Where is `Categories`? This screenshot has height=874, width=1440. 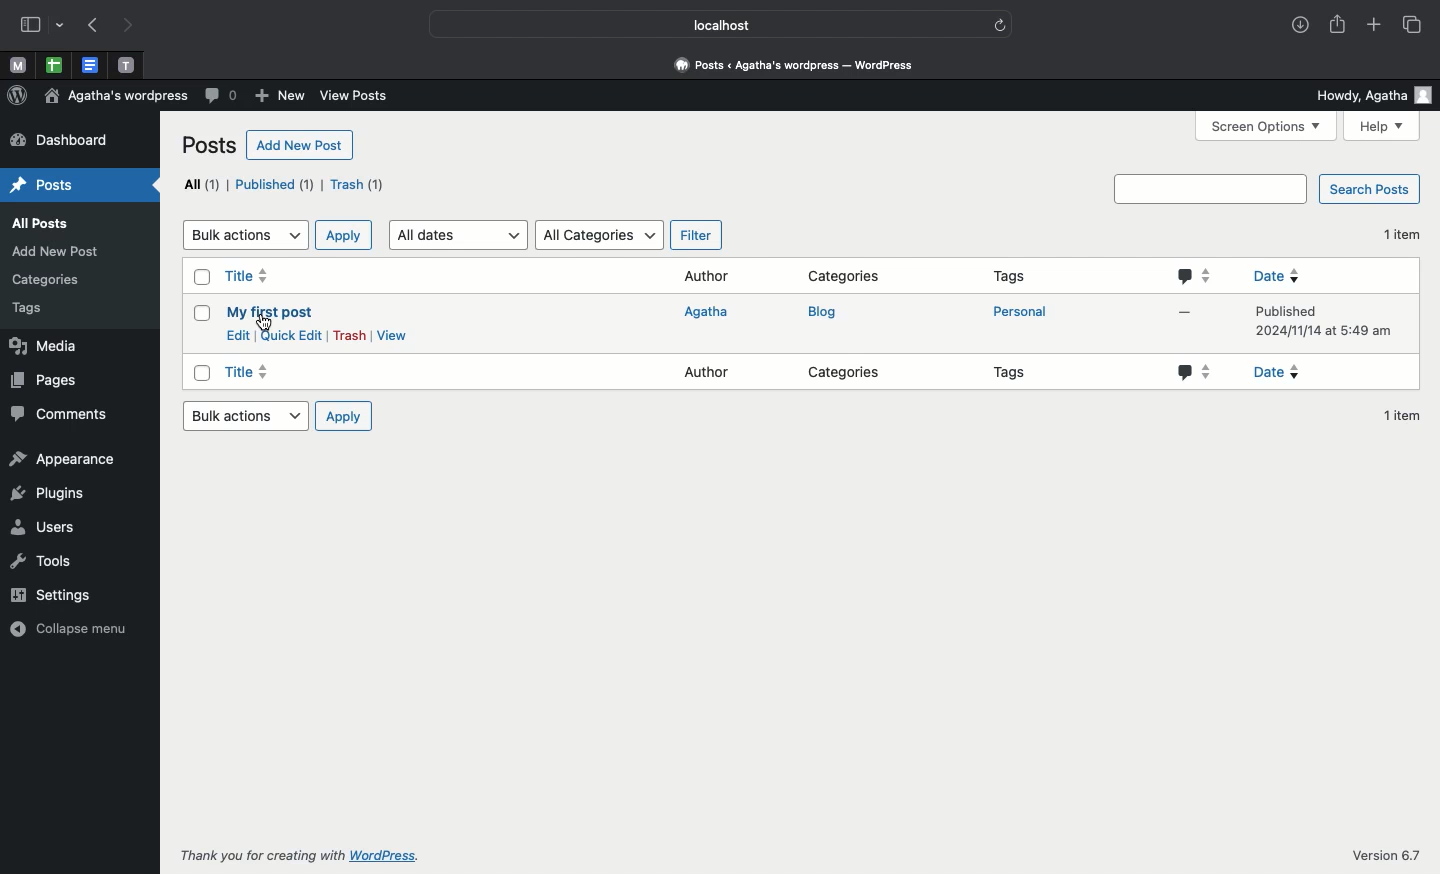
Categories is located at coordinates (46, 283).